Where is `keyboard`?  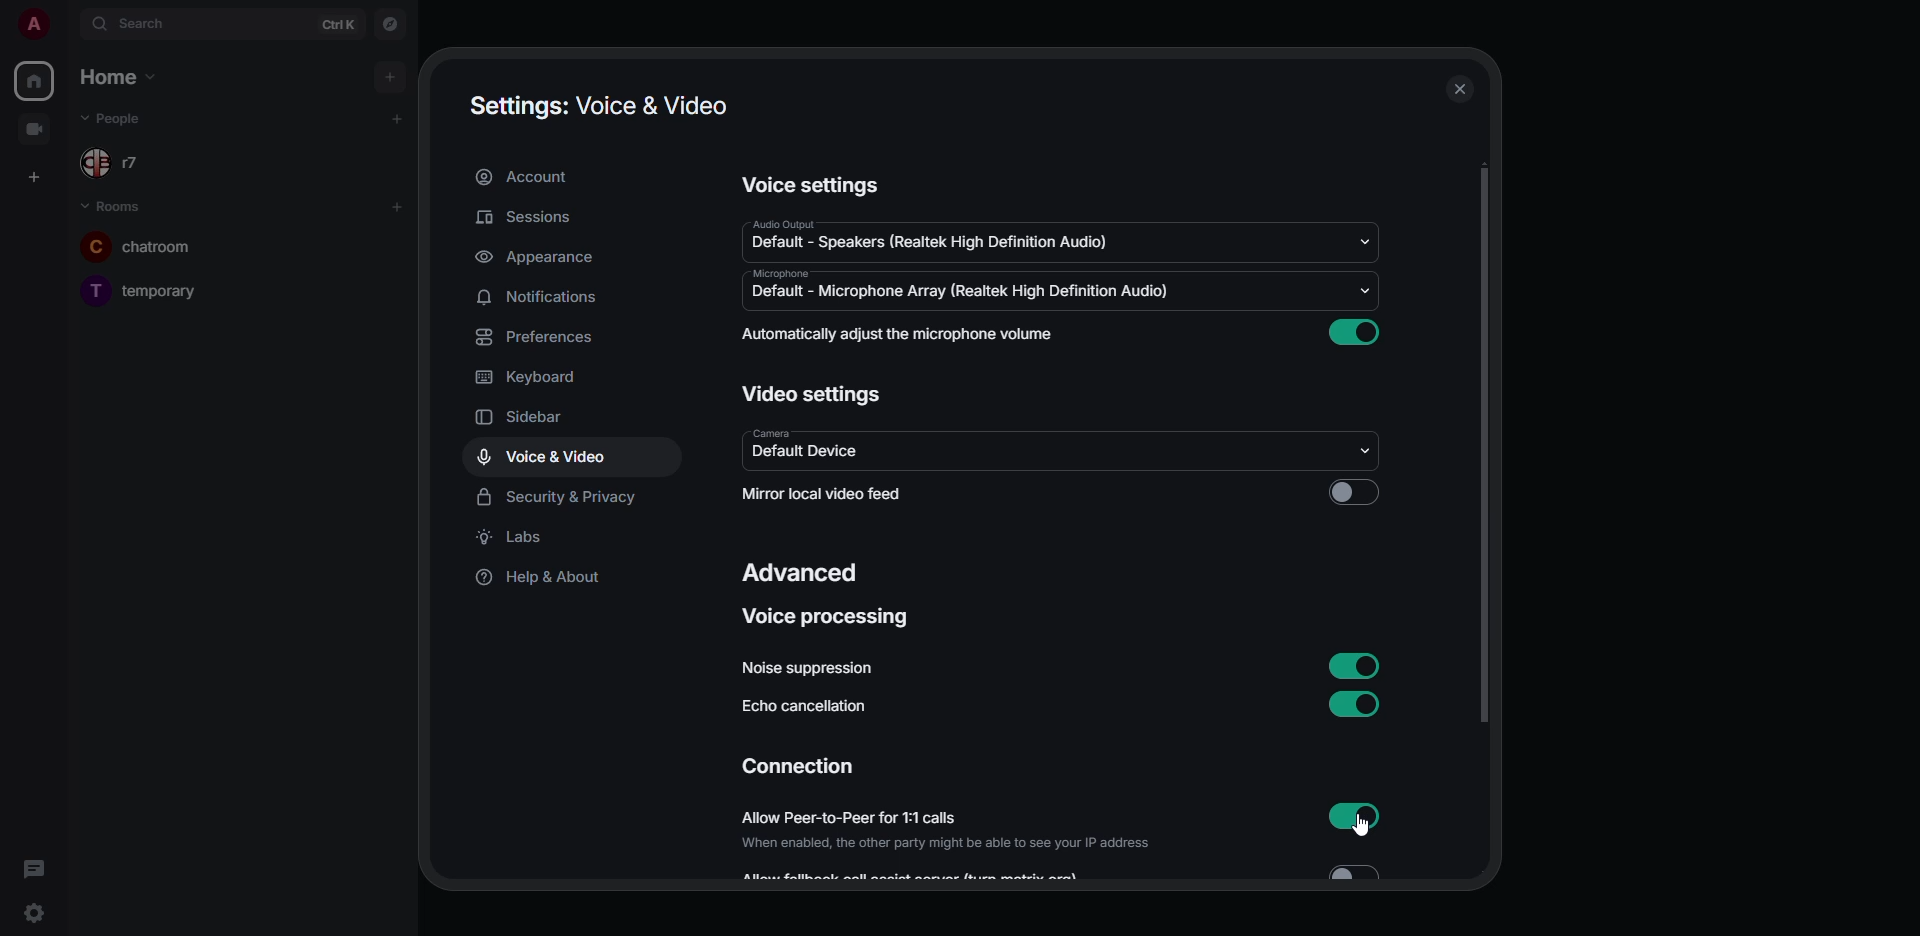
keyboard is located at coordinates (530, 377).